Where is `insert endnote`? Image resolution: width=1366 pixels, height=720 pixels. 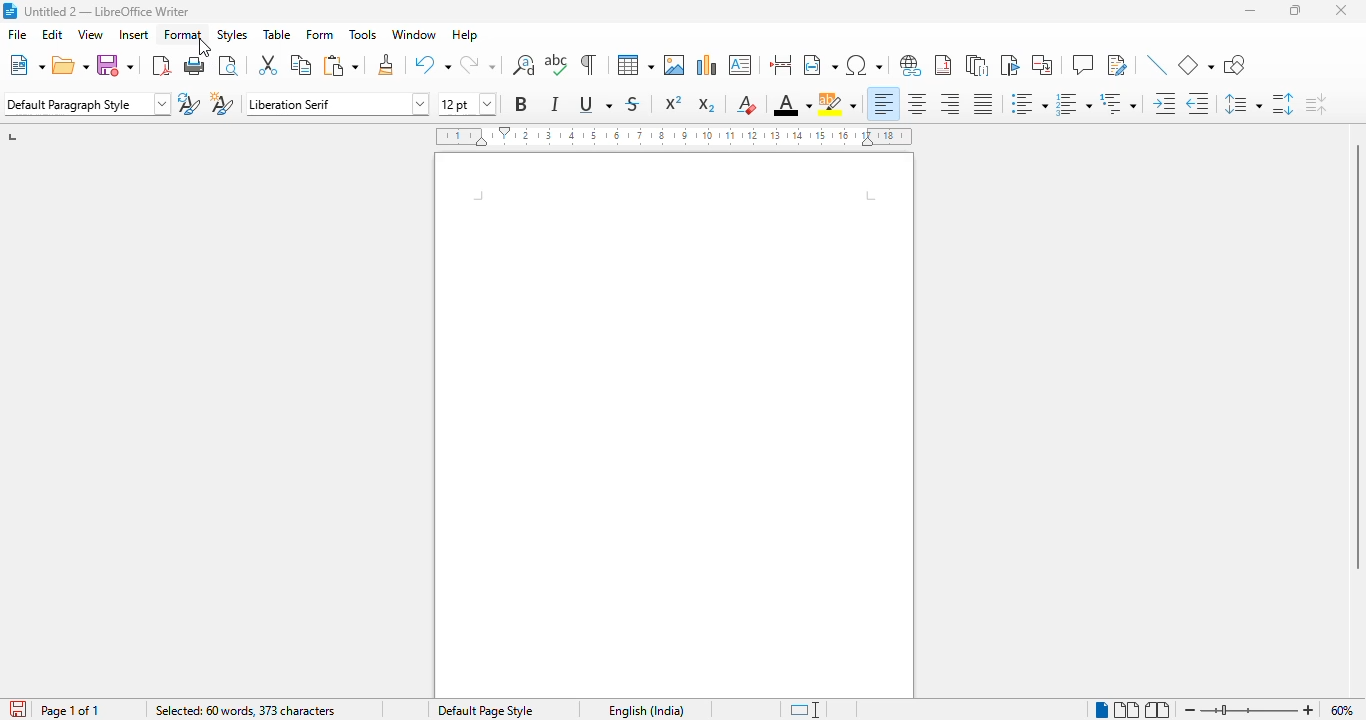 insert endnote is located at coordinates (977, 65).